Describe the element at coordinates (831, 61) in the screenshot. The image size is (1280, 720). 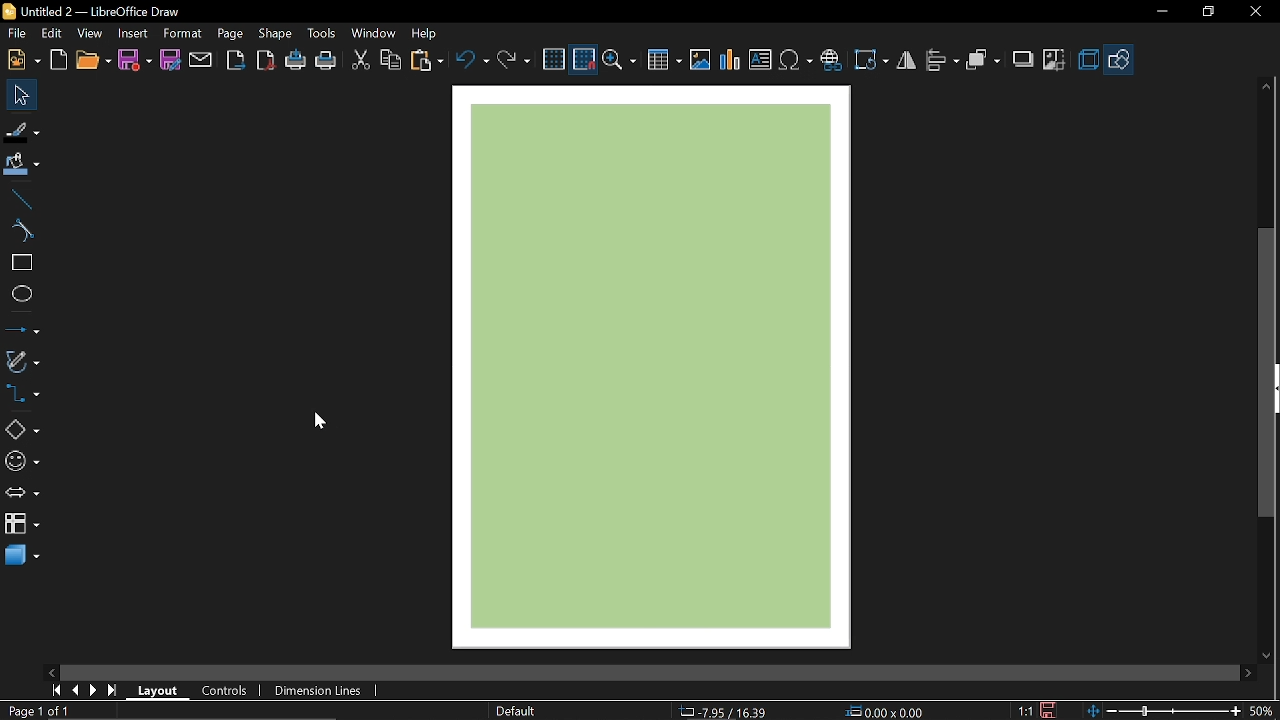
I see `Insert hyprelink` at that location.